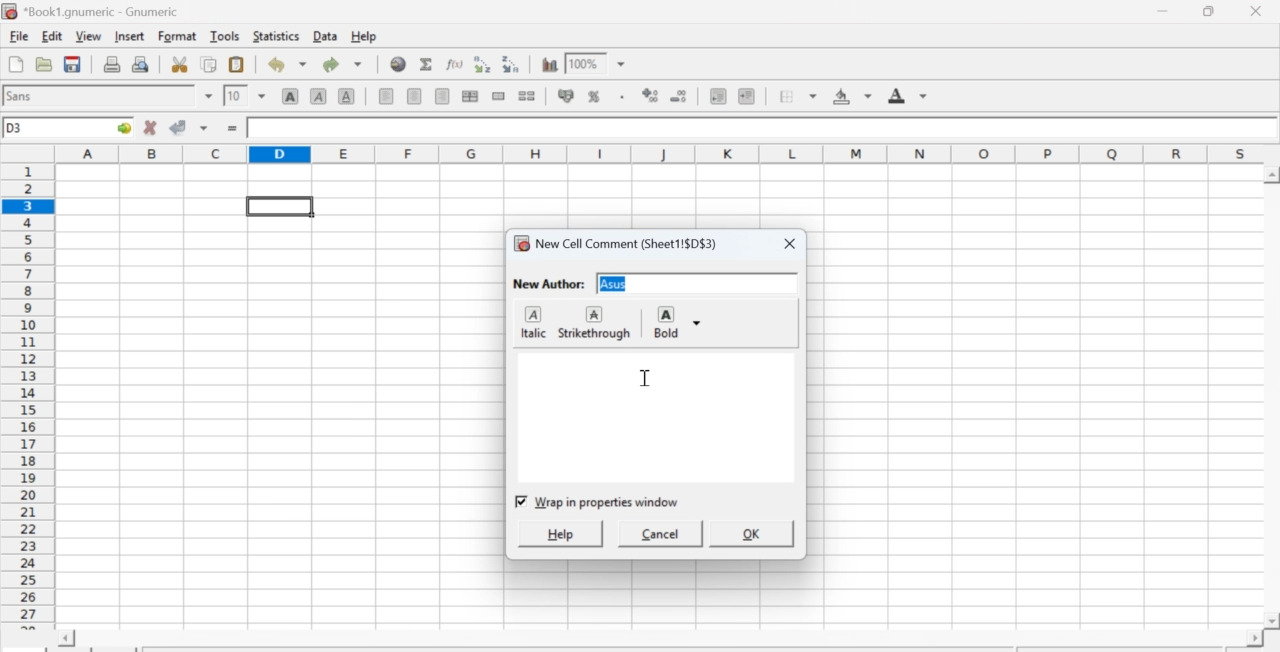 The height and width of the screenshot is (652, 1280). I want to click on Open a file, so click(42, 65).